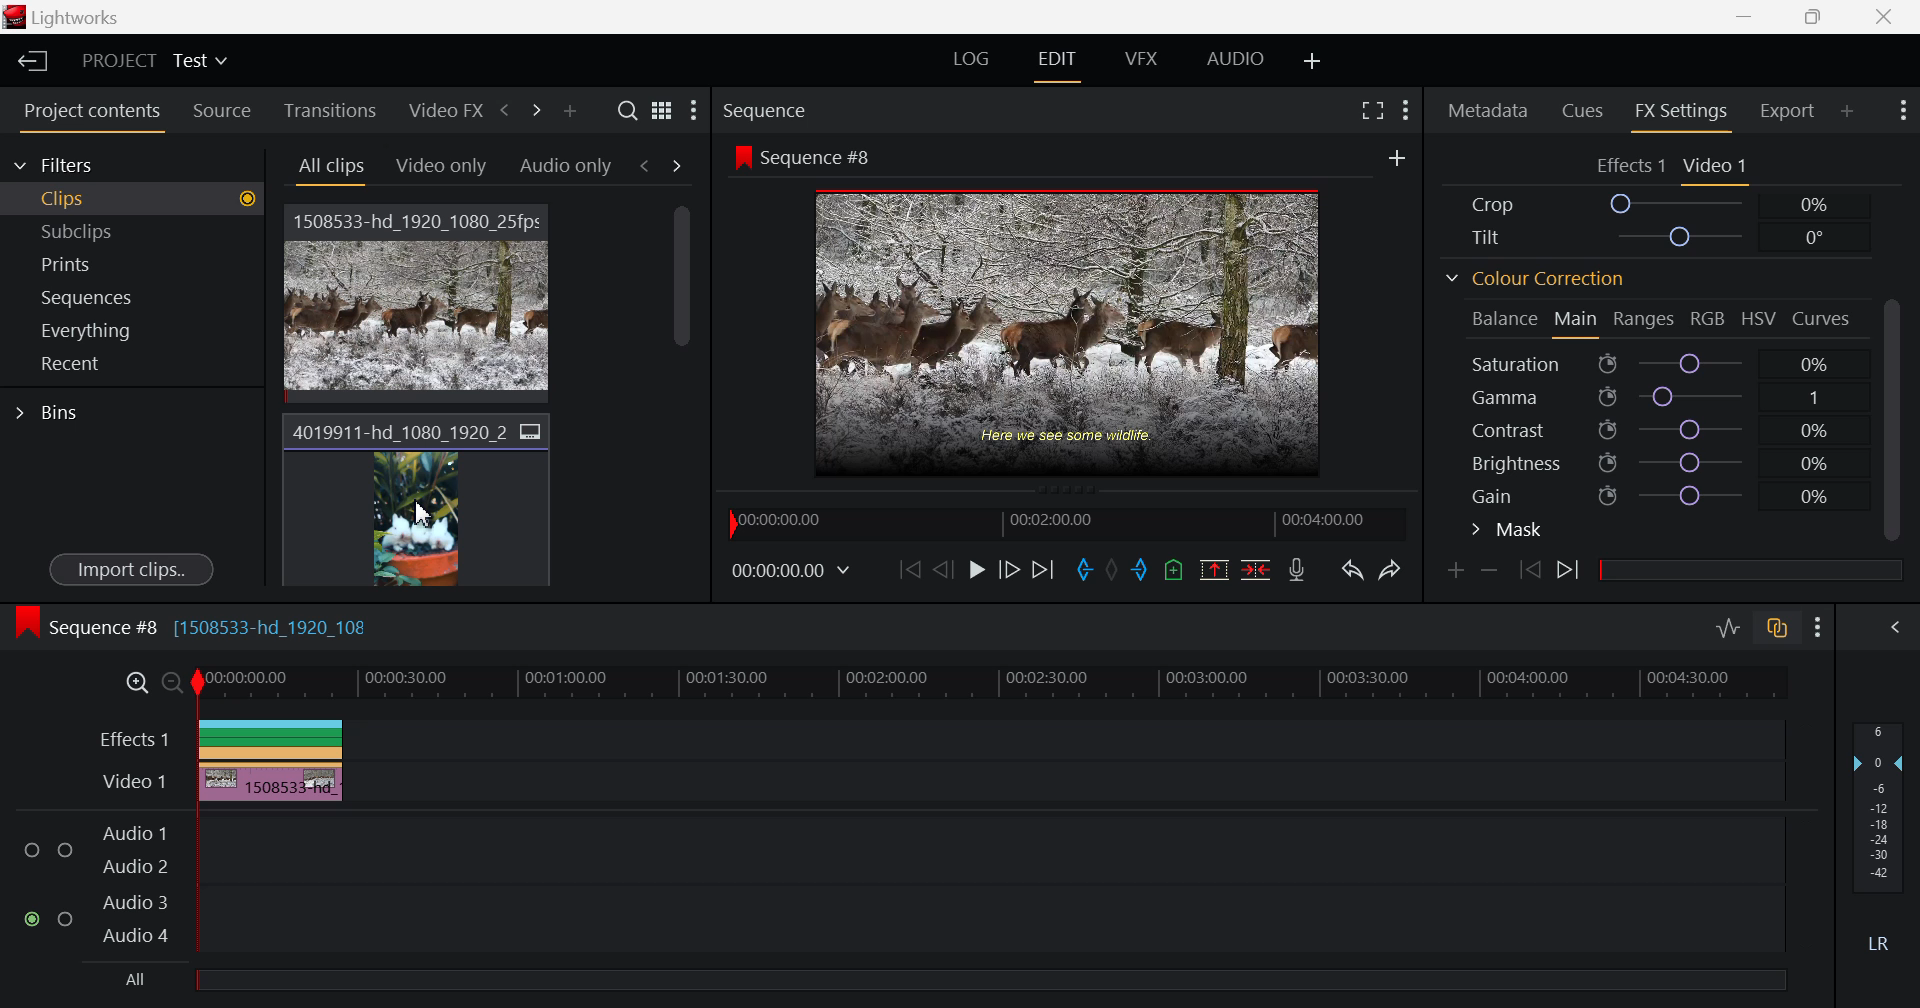  I want to click on cursor, so click(420, 516).